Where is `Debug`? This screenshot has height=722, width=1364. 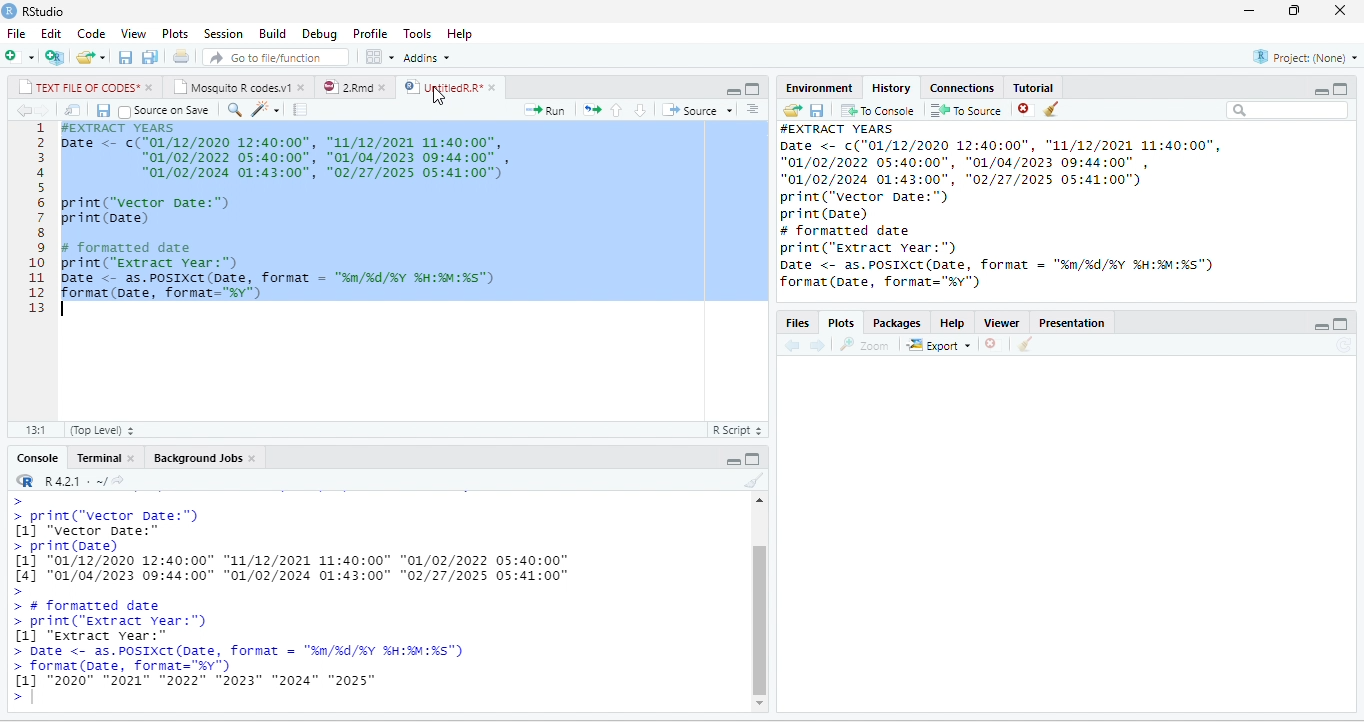
Debug is located at coordinates (321, 34).